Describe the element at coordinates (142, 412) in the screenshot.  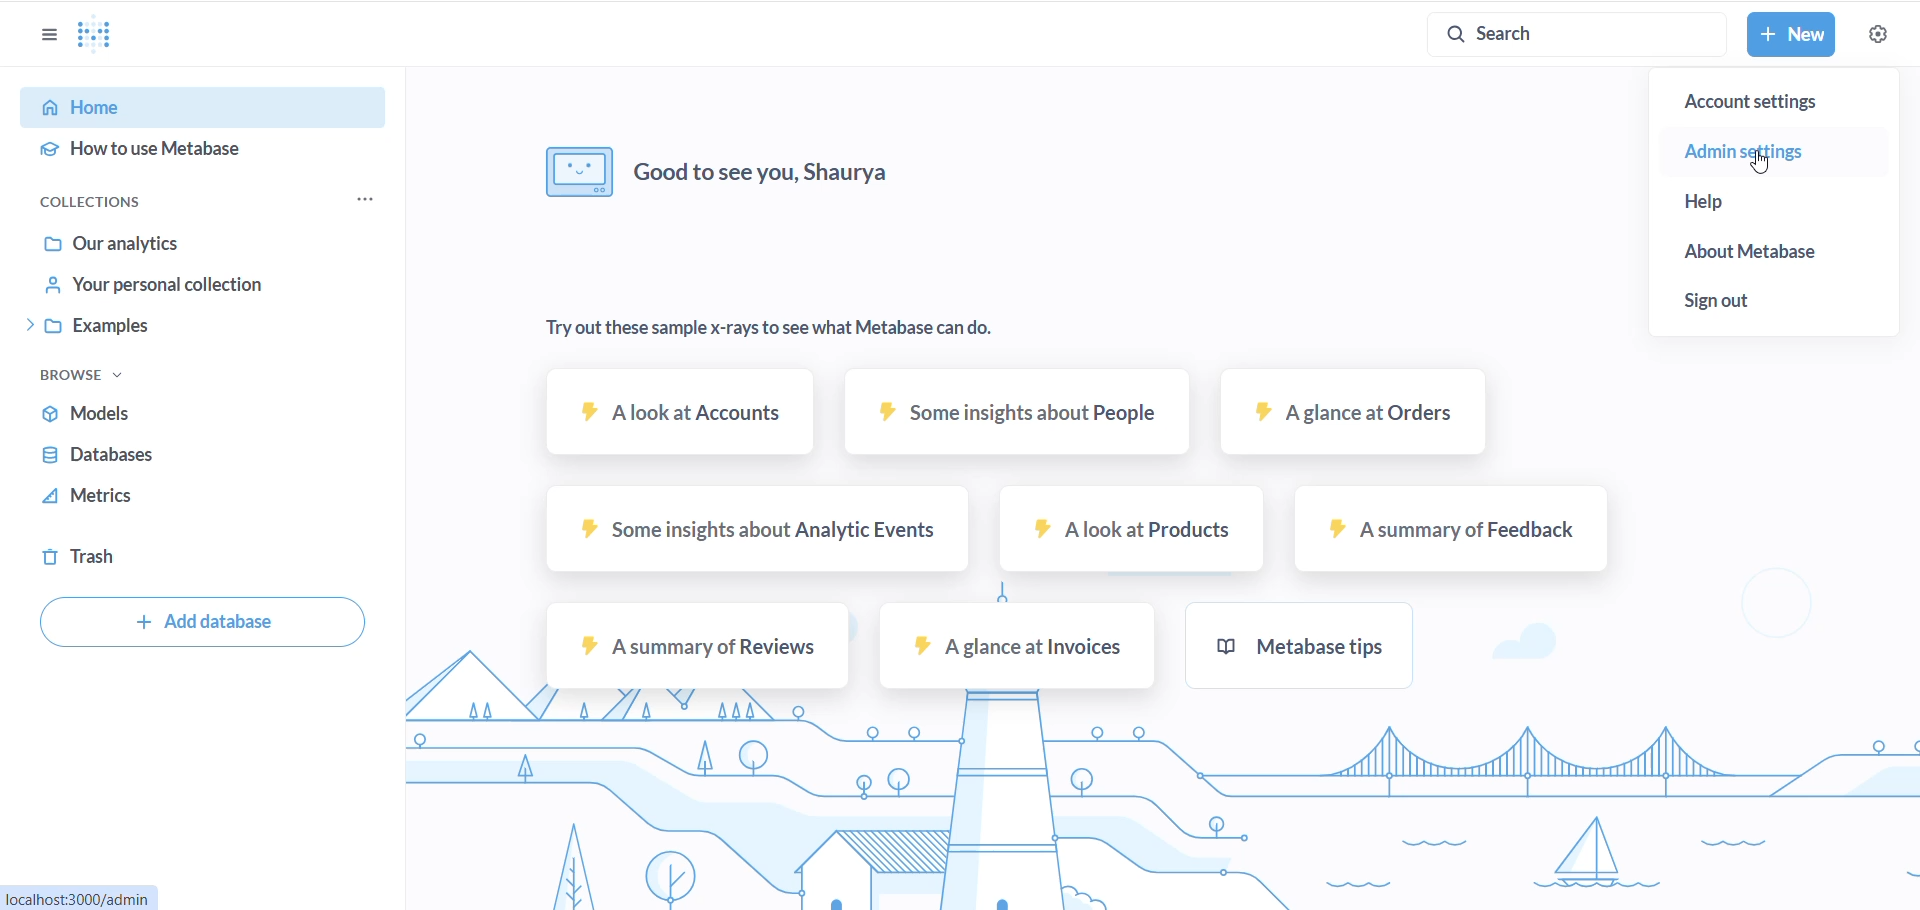
I see `MODELS` at that location.